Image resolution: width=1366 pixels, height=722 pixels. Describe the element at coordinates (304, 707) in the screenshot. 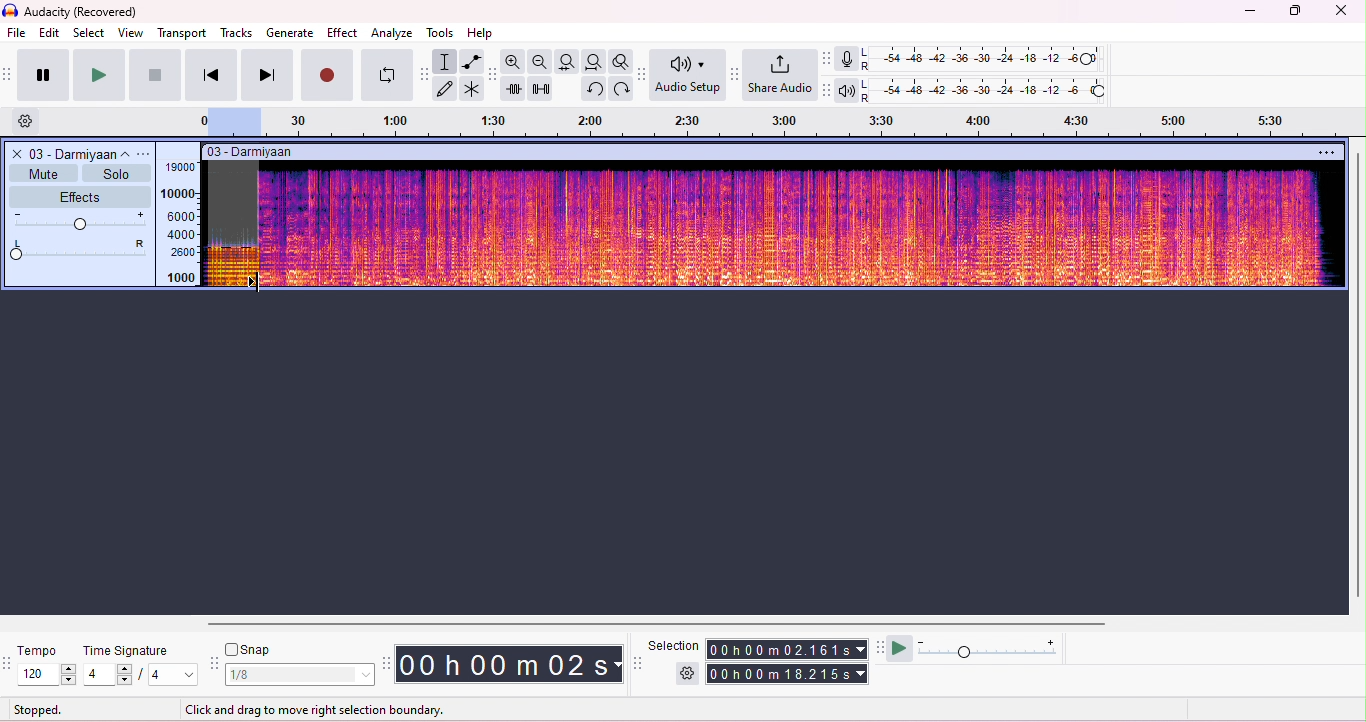

I see `click and drag to select` at that location.